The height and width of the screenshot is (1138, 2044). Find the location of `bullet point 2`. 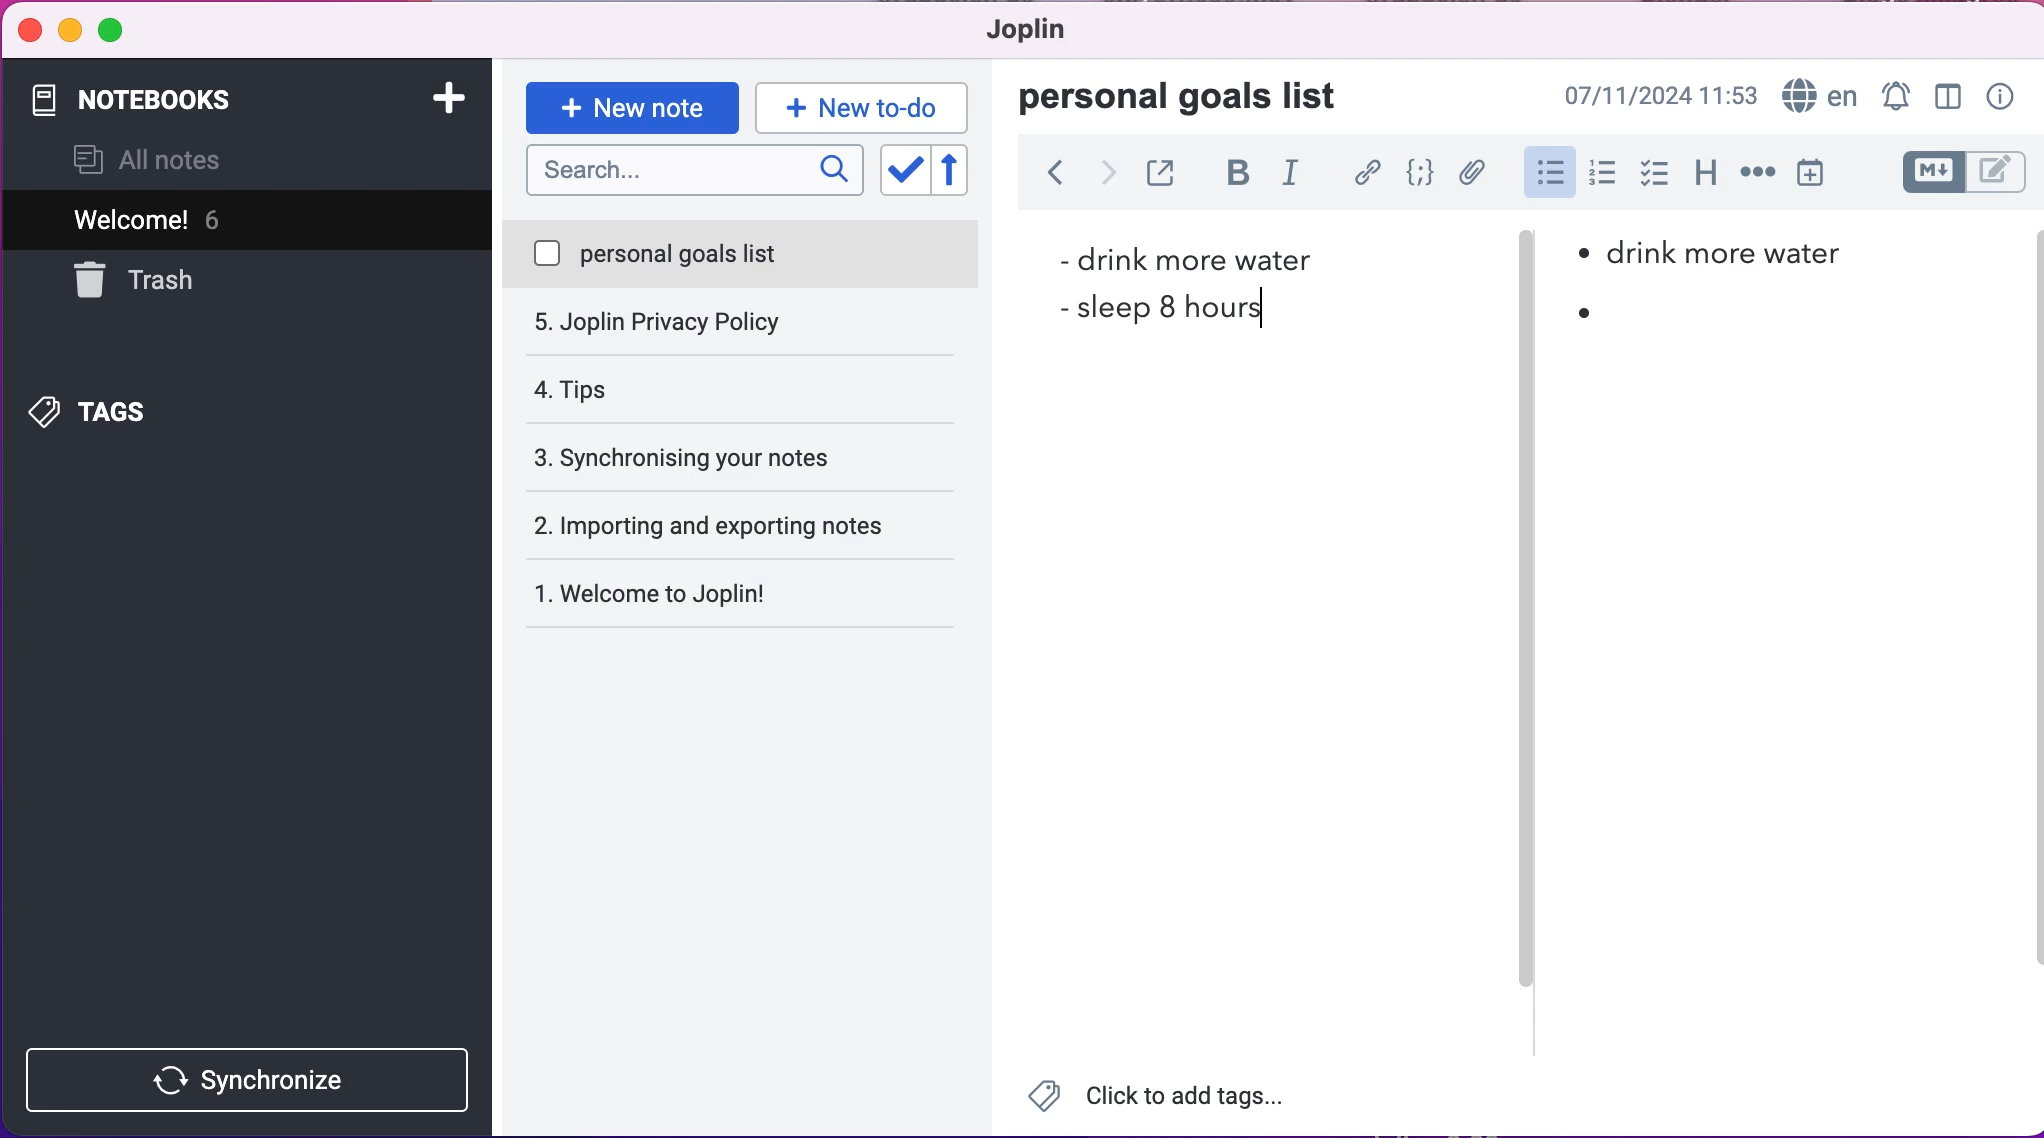

bullet point 2 is located at coordinates (1583, 313).